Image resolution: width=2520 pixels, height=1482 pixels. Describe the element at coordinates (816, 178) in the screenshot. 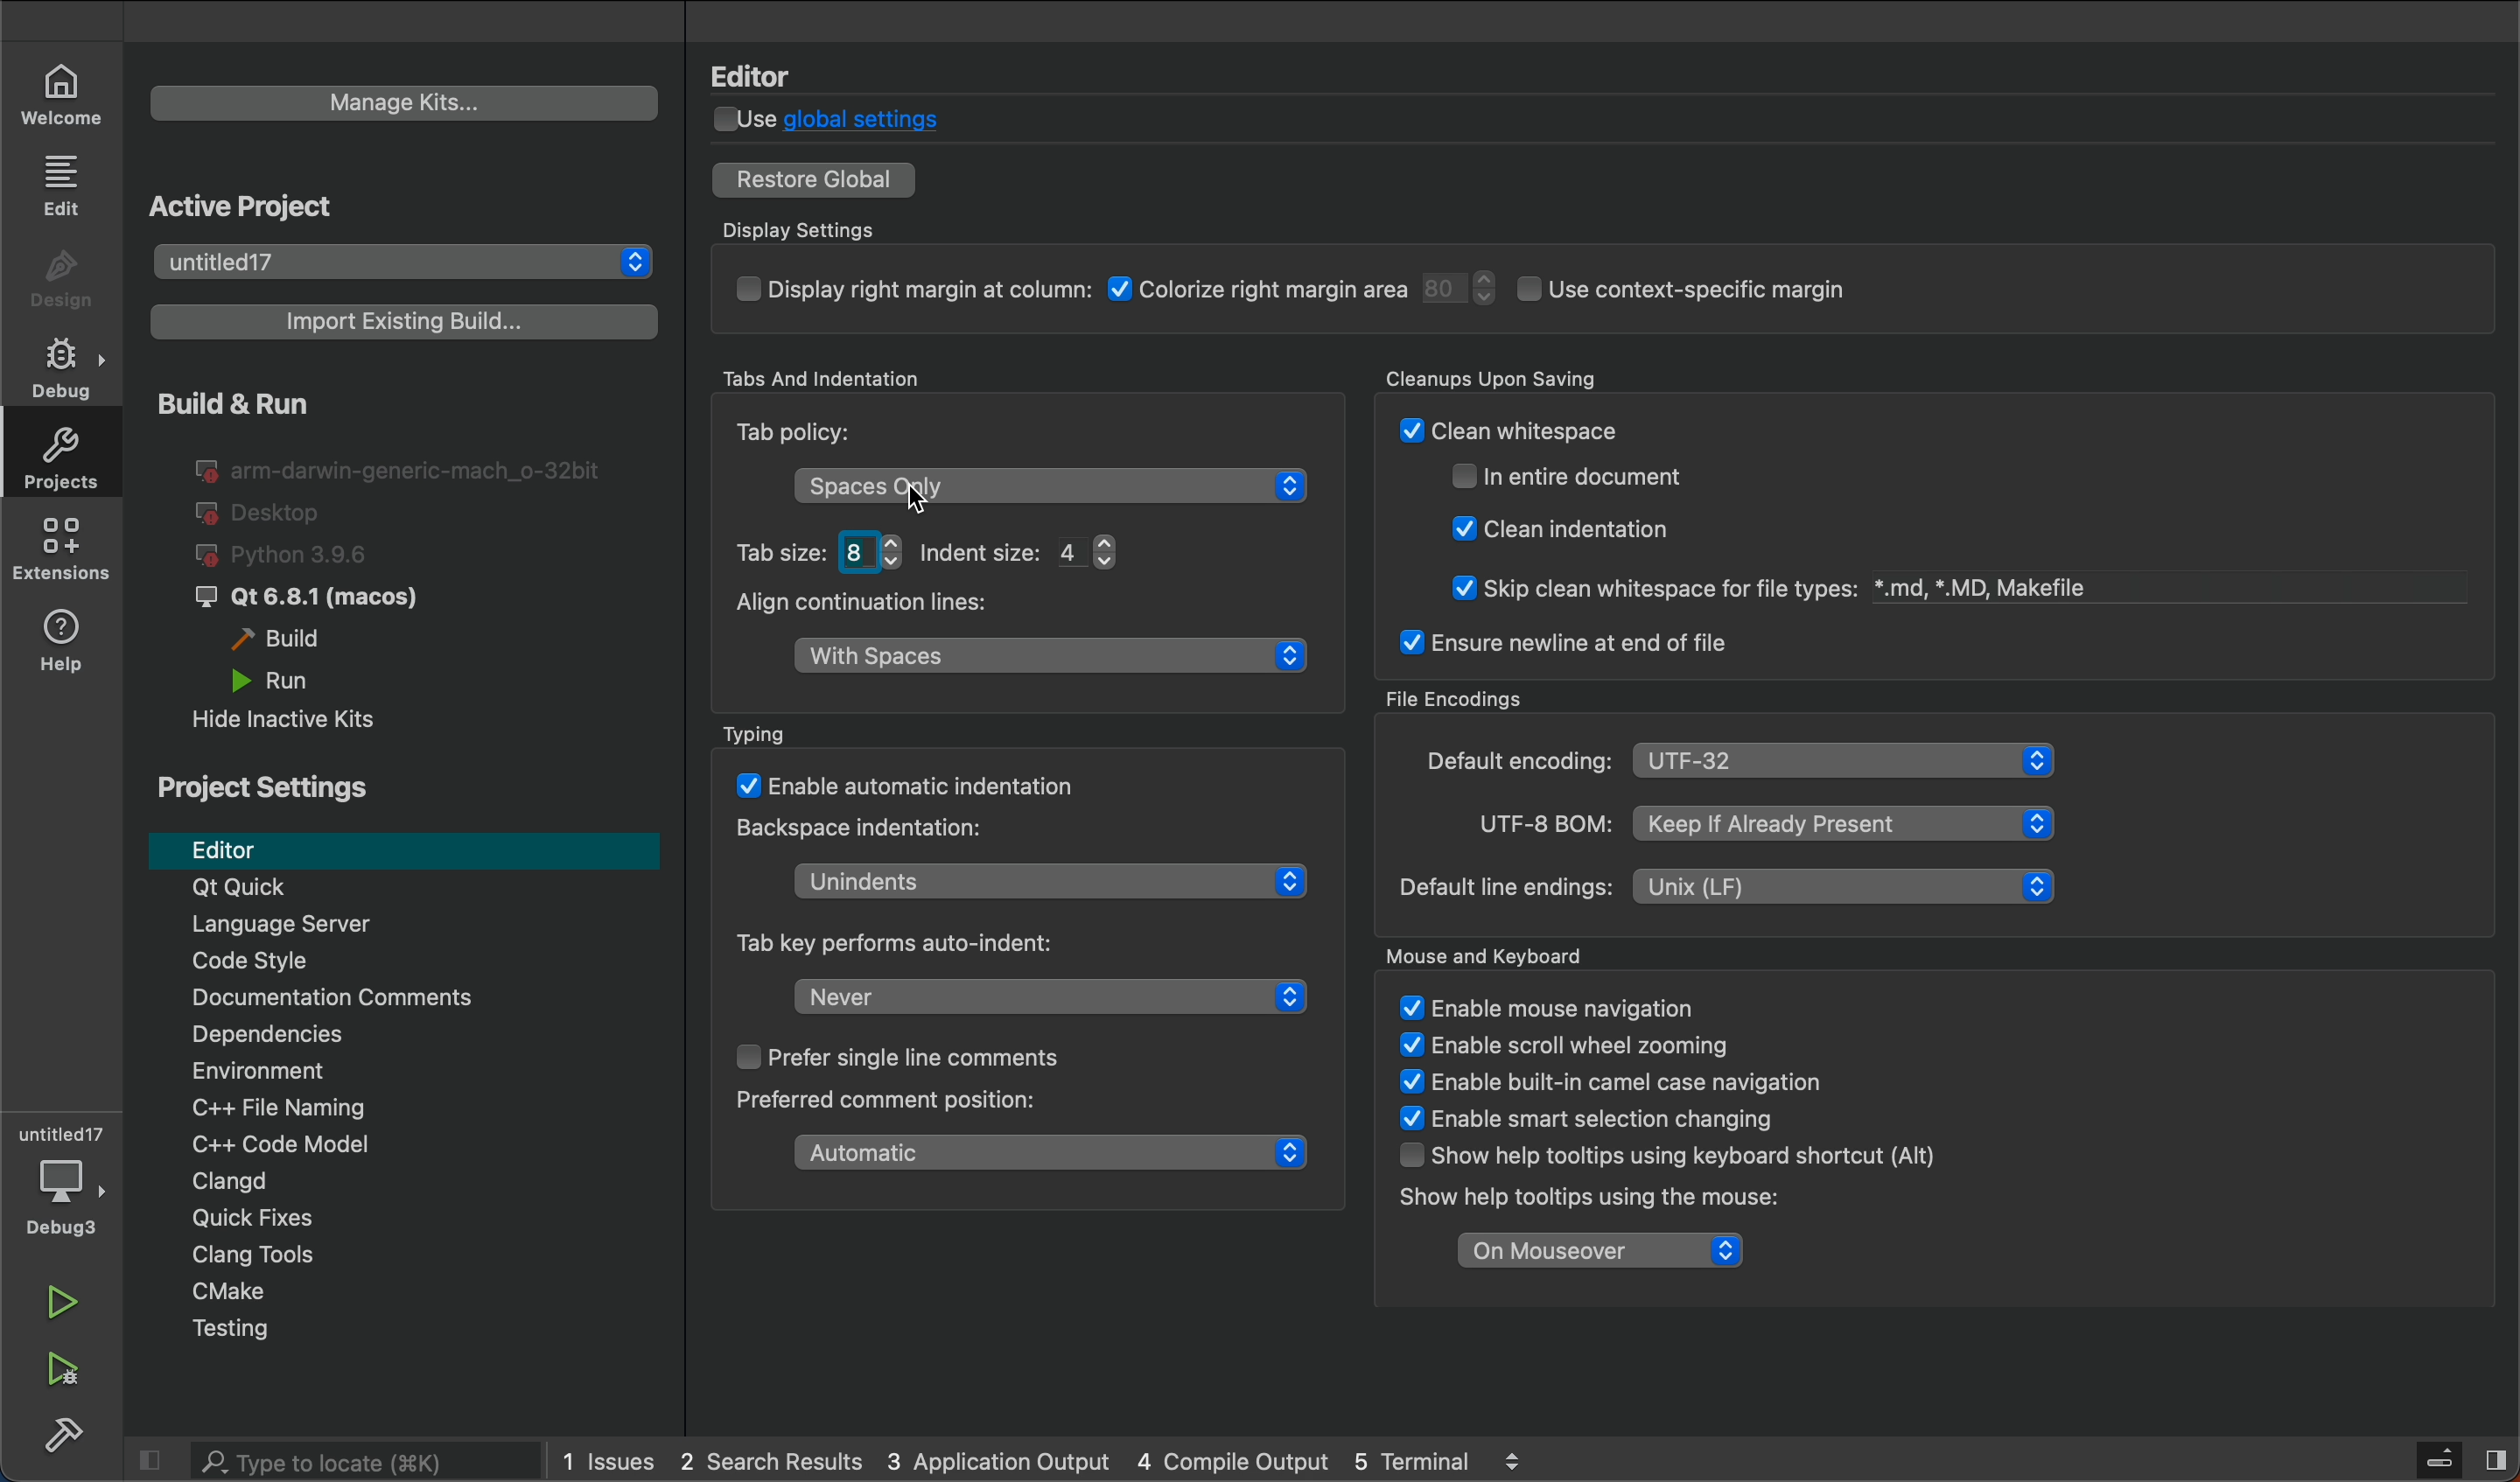

I see `restore global` at that location.